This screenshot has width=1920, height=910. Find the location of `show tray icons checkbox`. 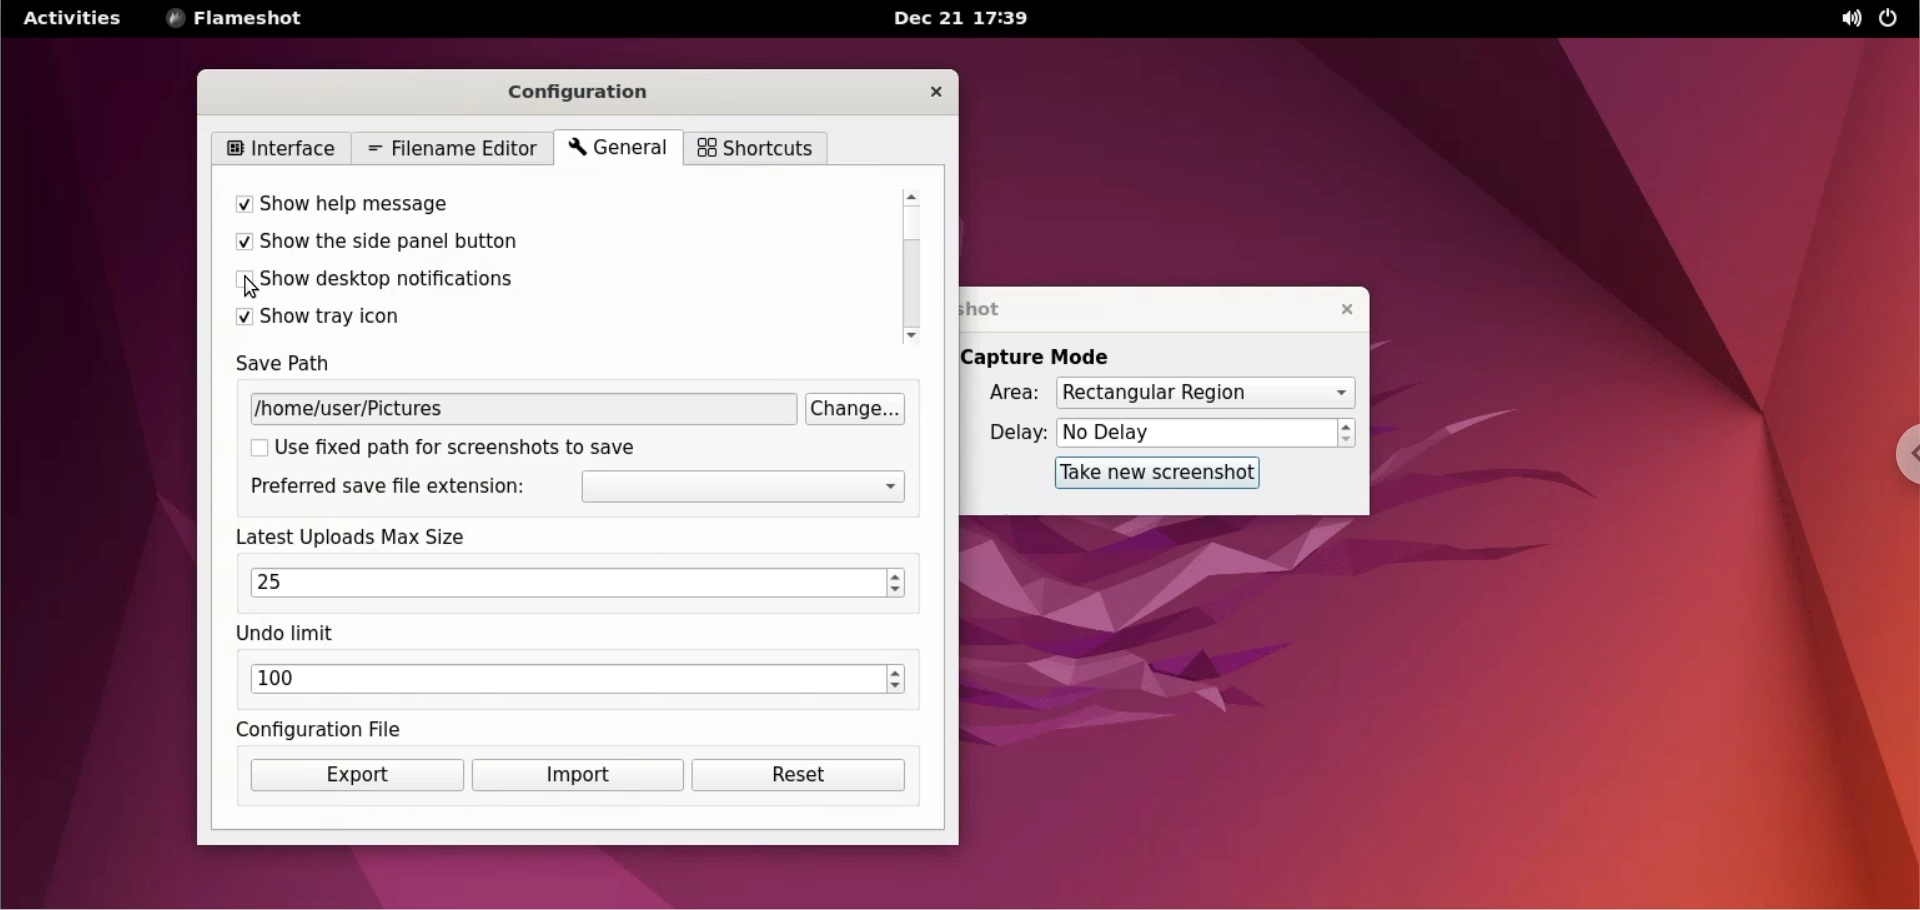

show tray icons checkbox is located at coordinates (529, 318).